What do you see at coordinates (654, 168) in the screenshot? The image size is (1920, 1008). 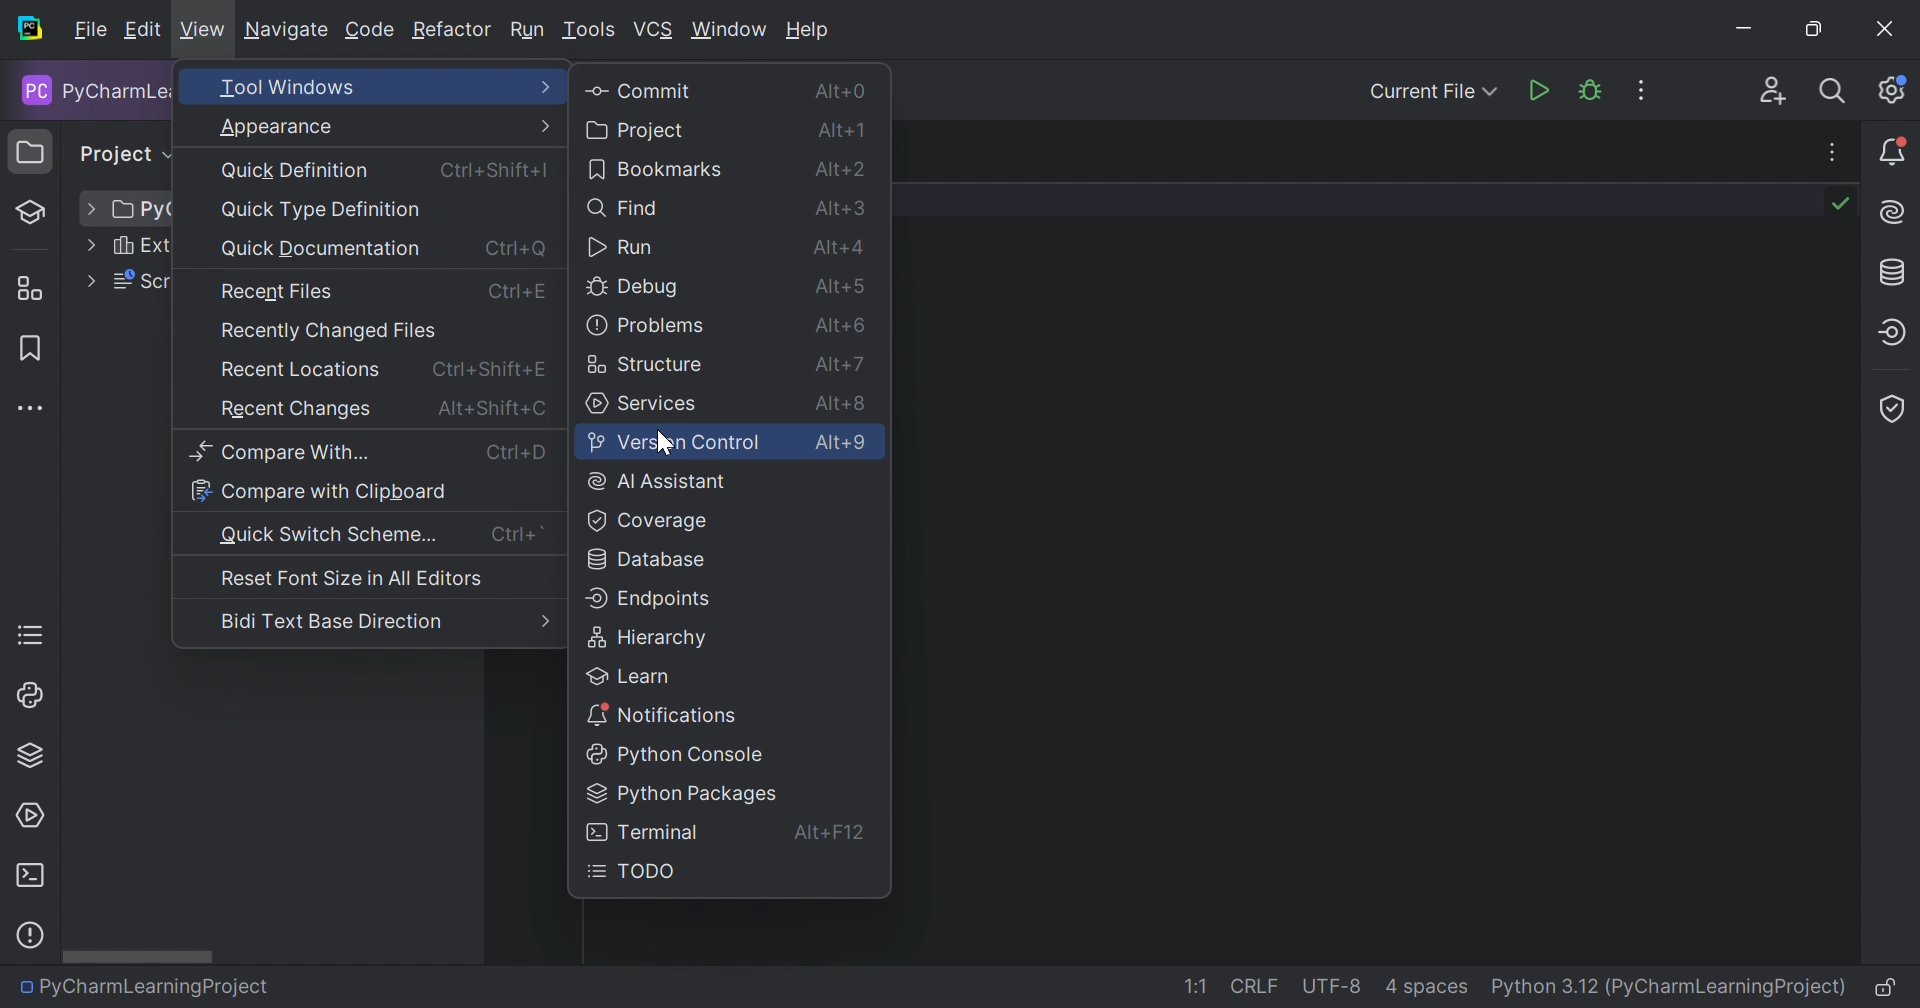 I see `Bookmarks` at bounding box center [654, 168].